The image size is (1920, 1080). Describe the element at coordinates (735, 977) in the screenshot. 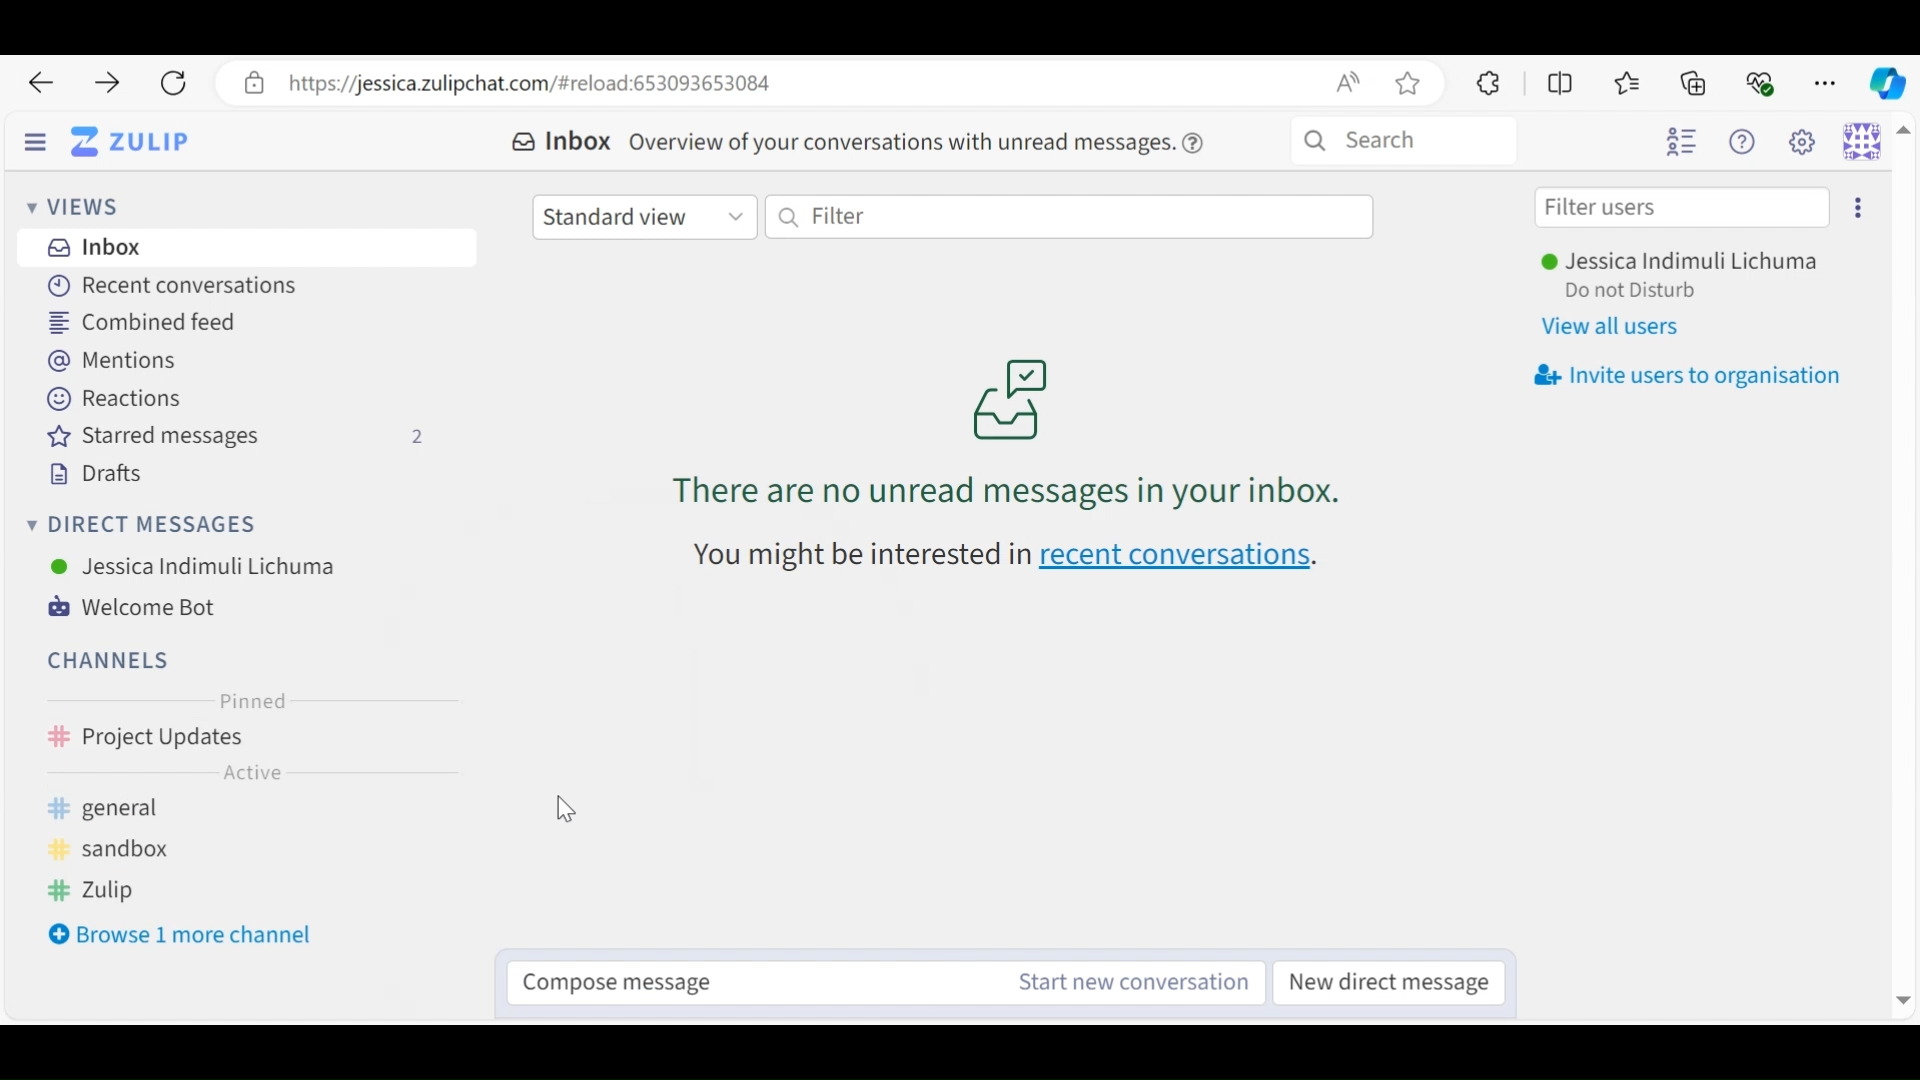

I see `Compose message` at that location.